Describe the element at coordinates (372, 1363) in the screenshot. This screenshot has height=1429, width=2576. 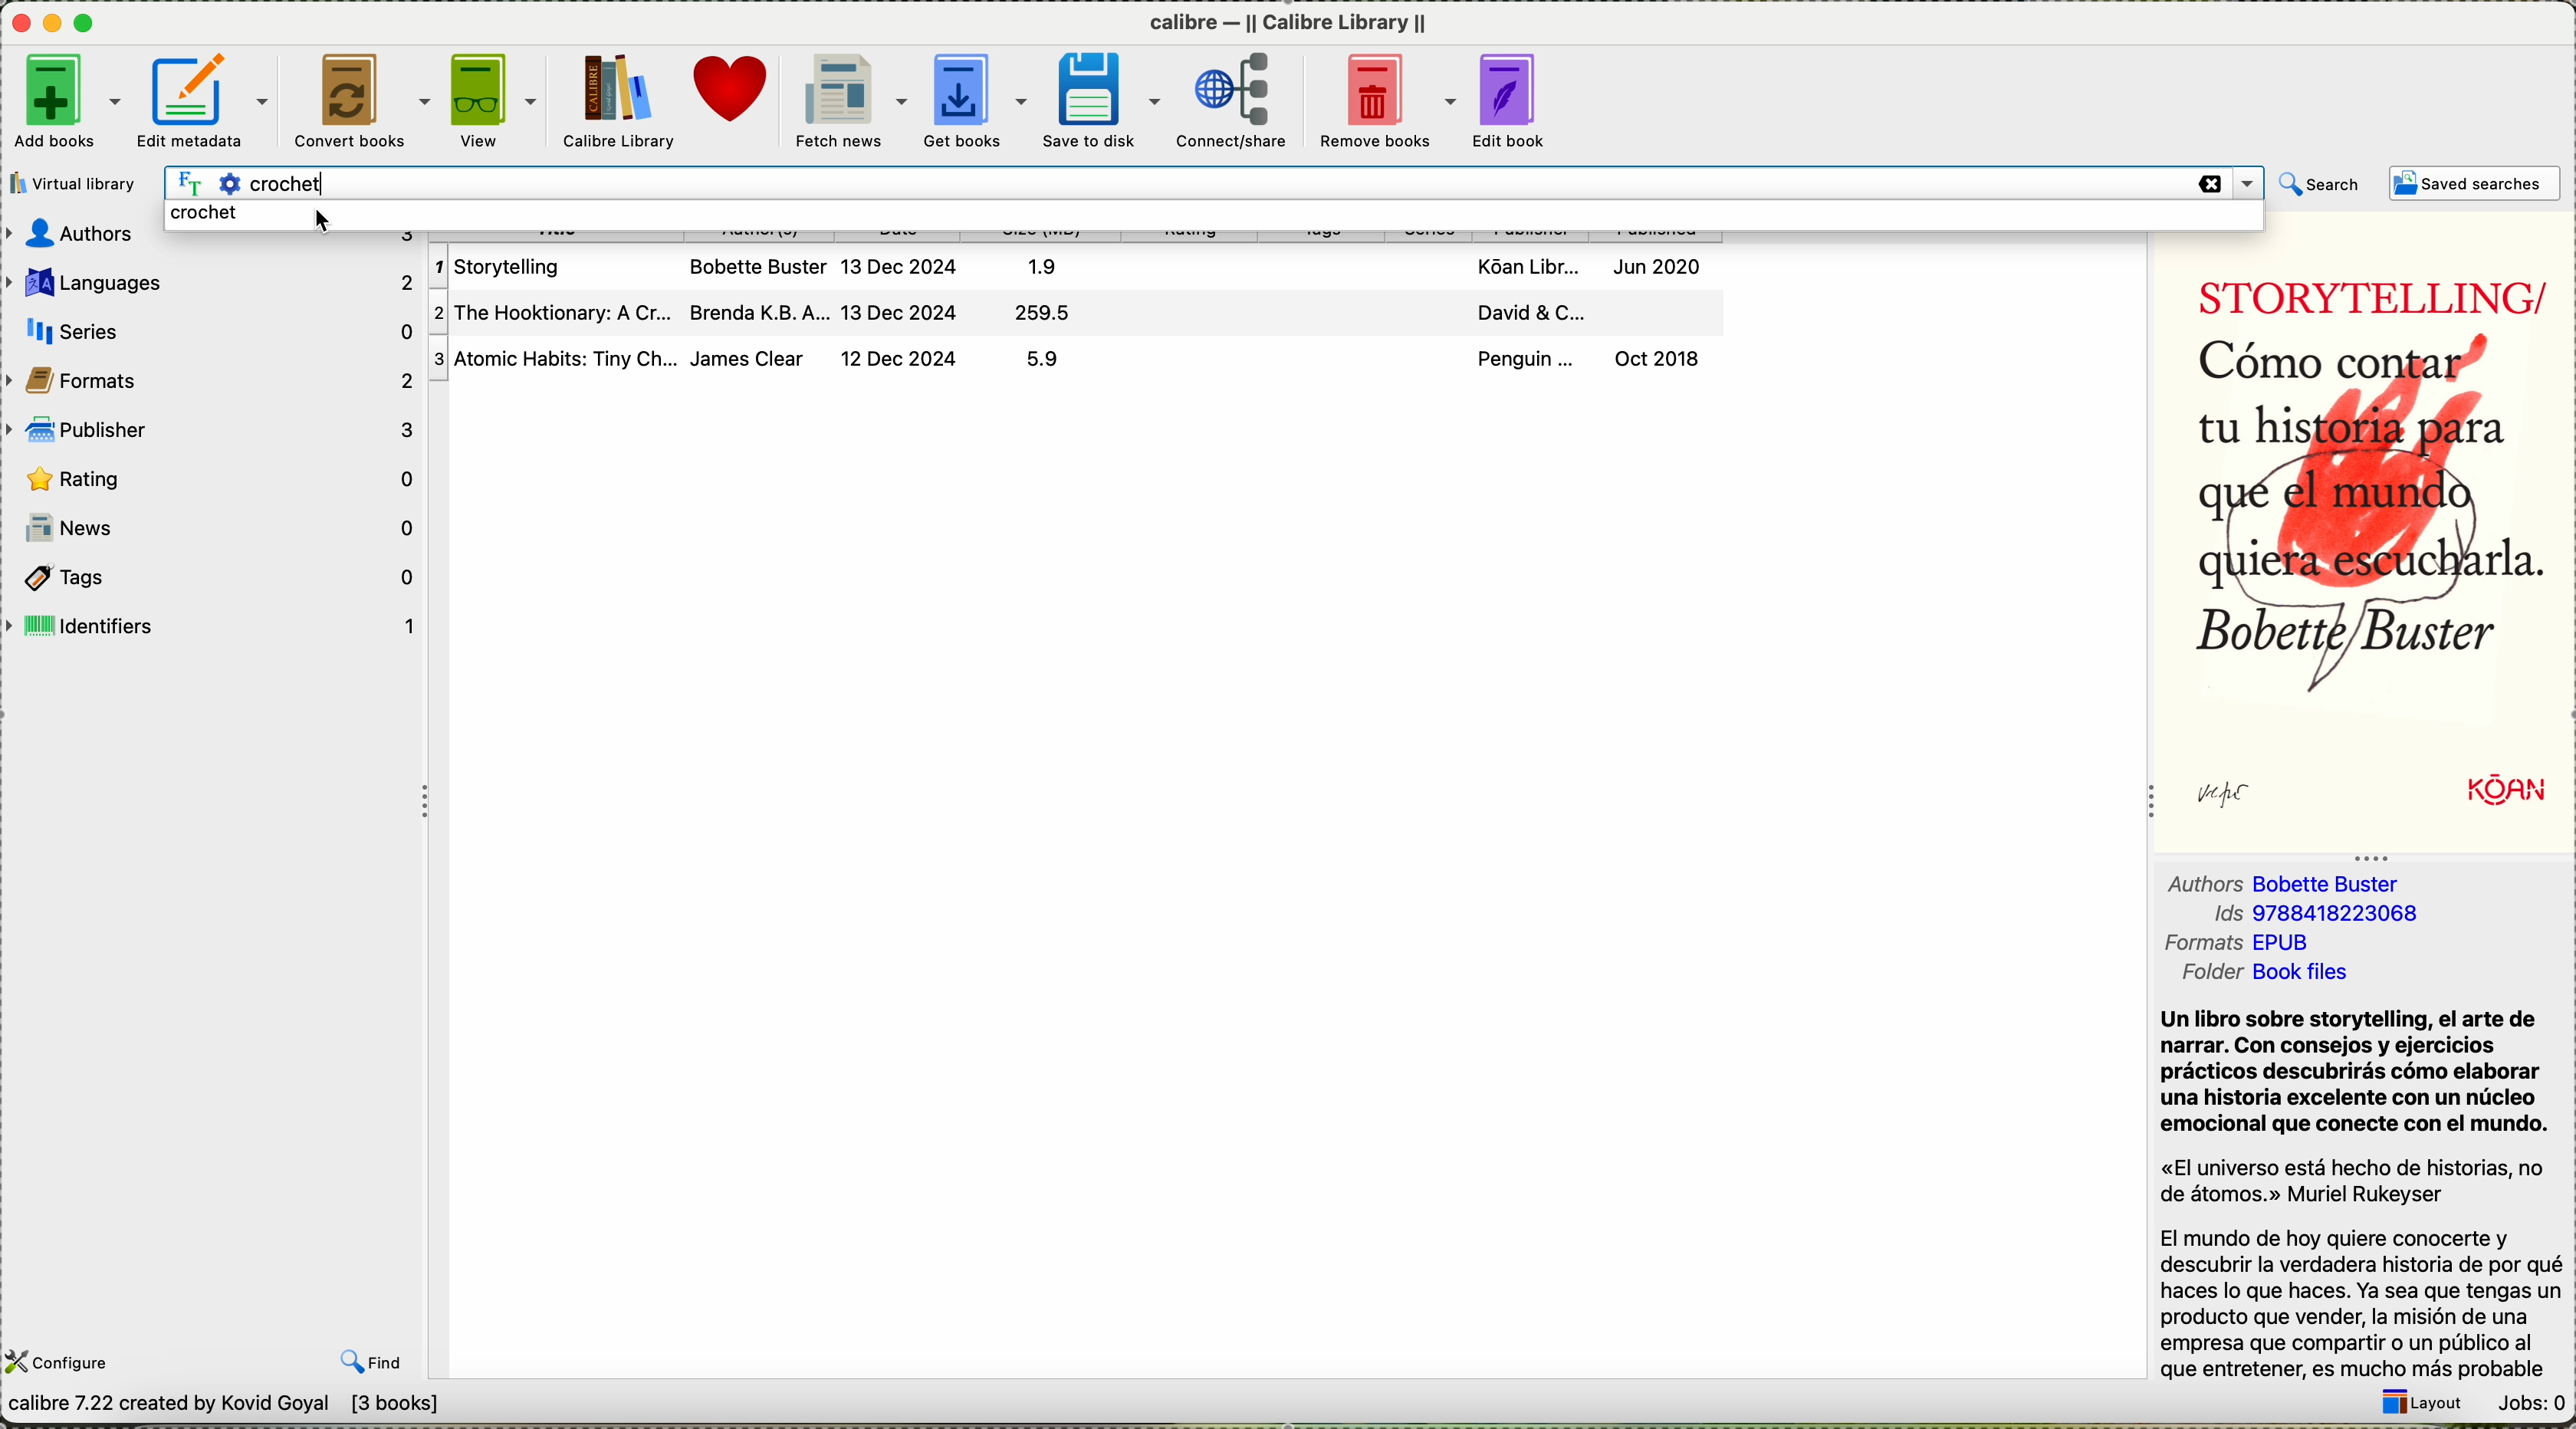
I see `find` at that location.